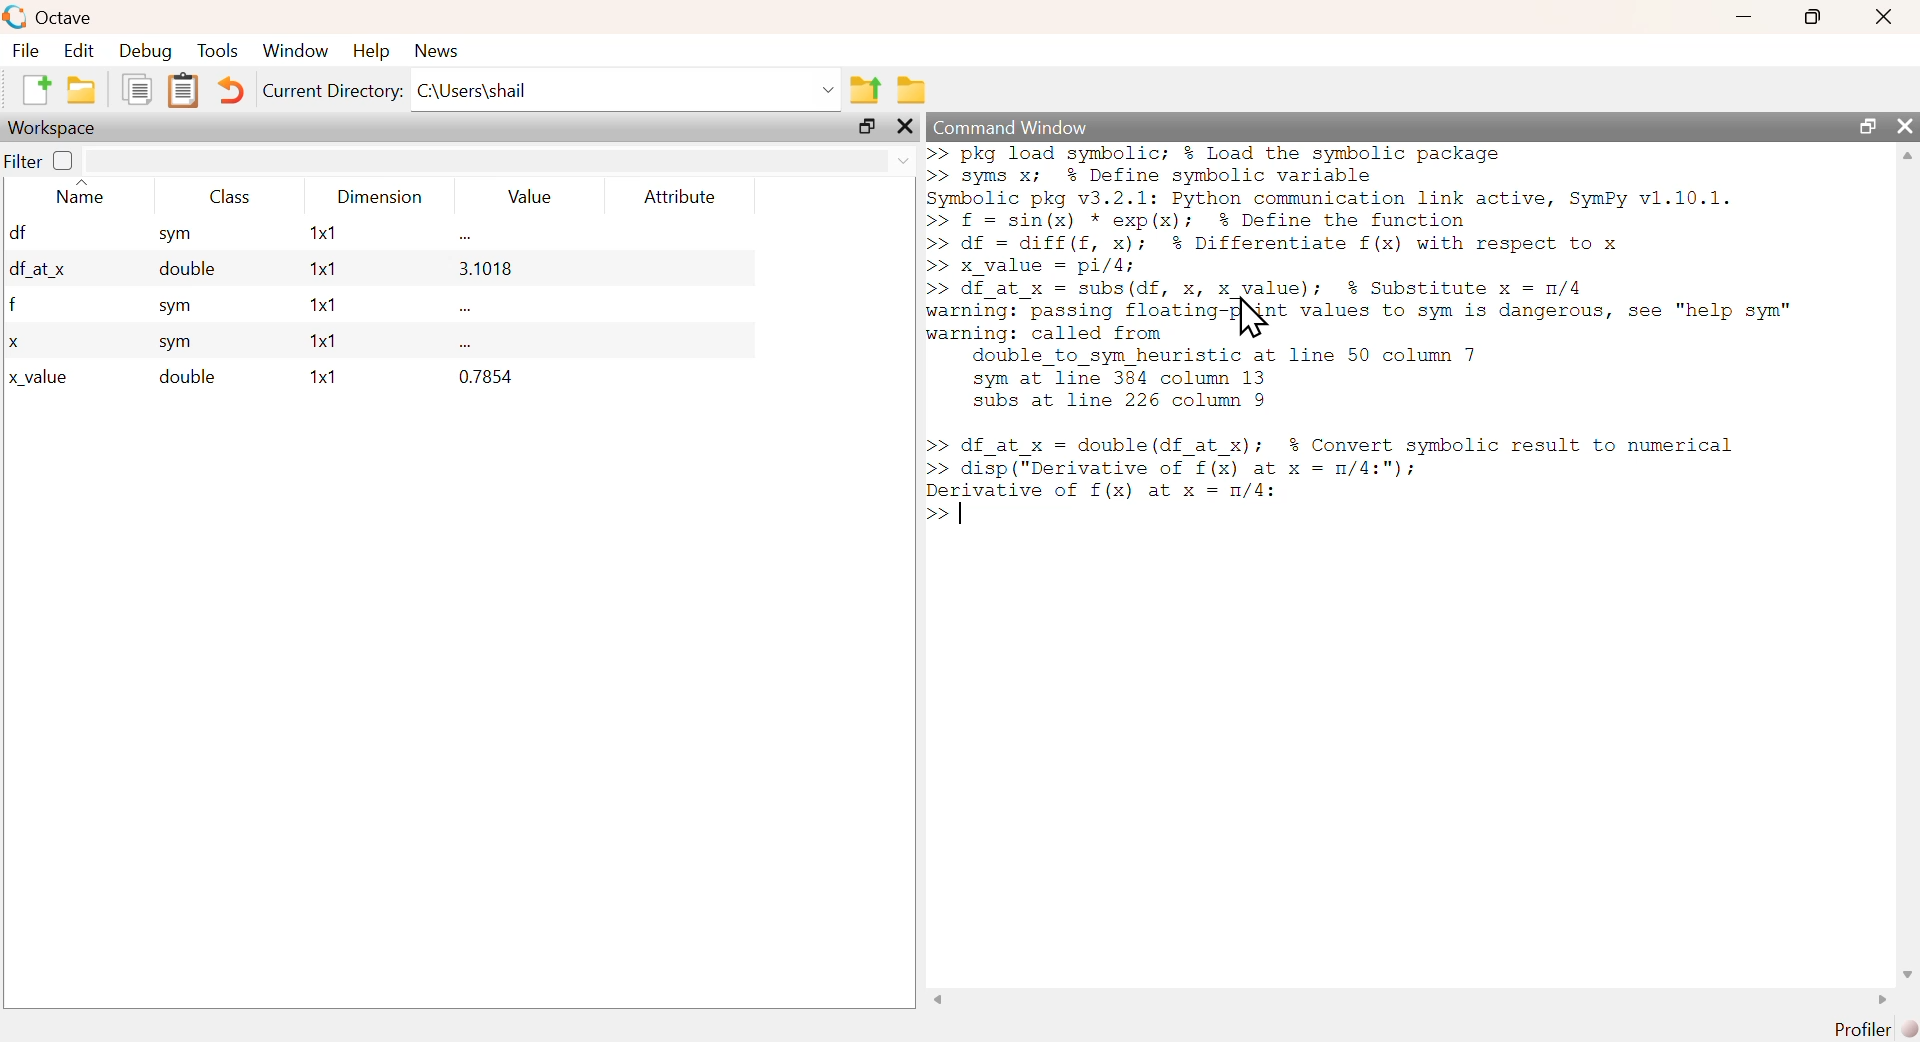  What do you see at coordinates (219, 51) in the screenshot?
I see `Tools` at bounding box center [219, 51].